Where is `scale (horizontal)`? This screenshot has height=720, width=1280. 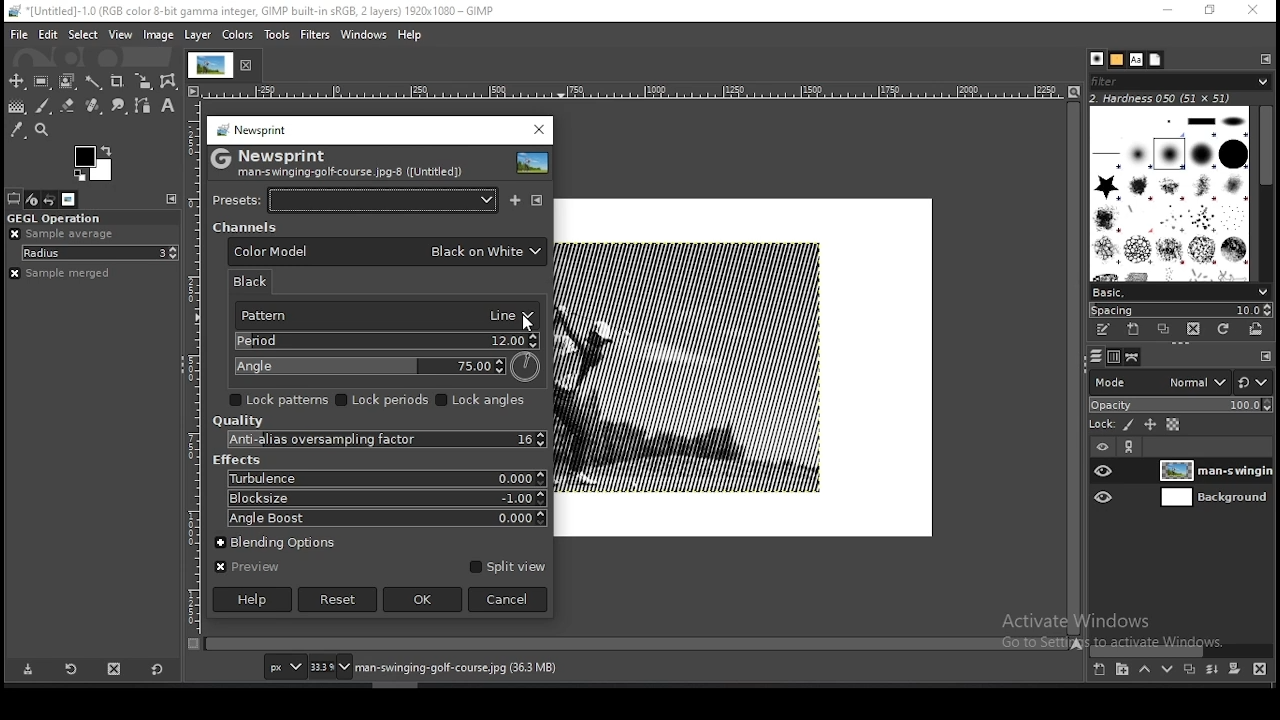
scale (horizontal) is located at coordinates (635, 92).